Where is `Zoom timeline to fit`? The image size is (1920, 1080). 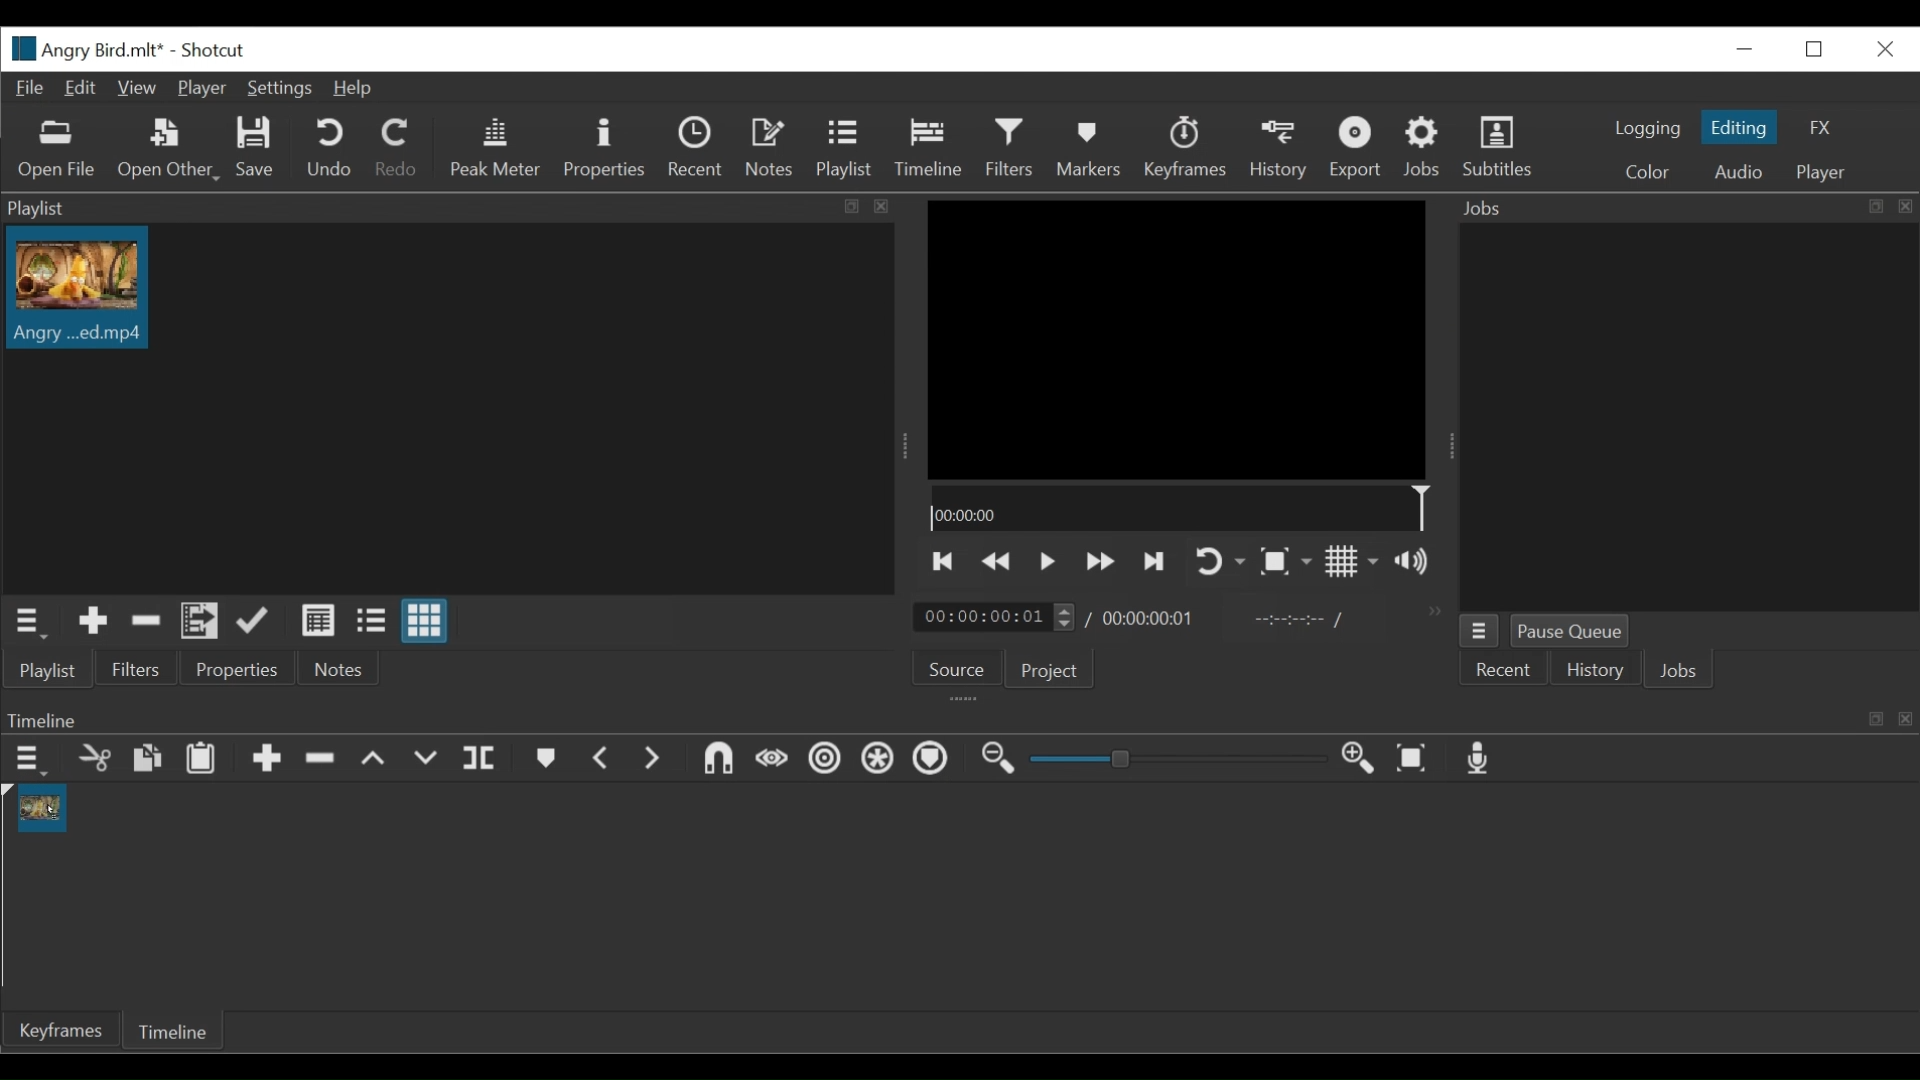
Zoom timeline to fit is located at coordinates (1413, 760).